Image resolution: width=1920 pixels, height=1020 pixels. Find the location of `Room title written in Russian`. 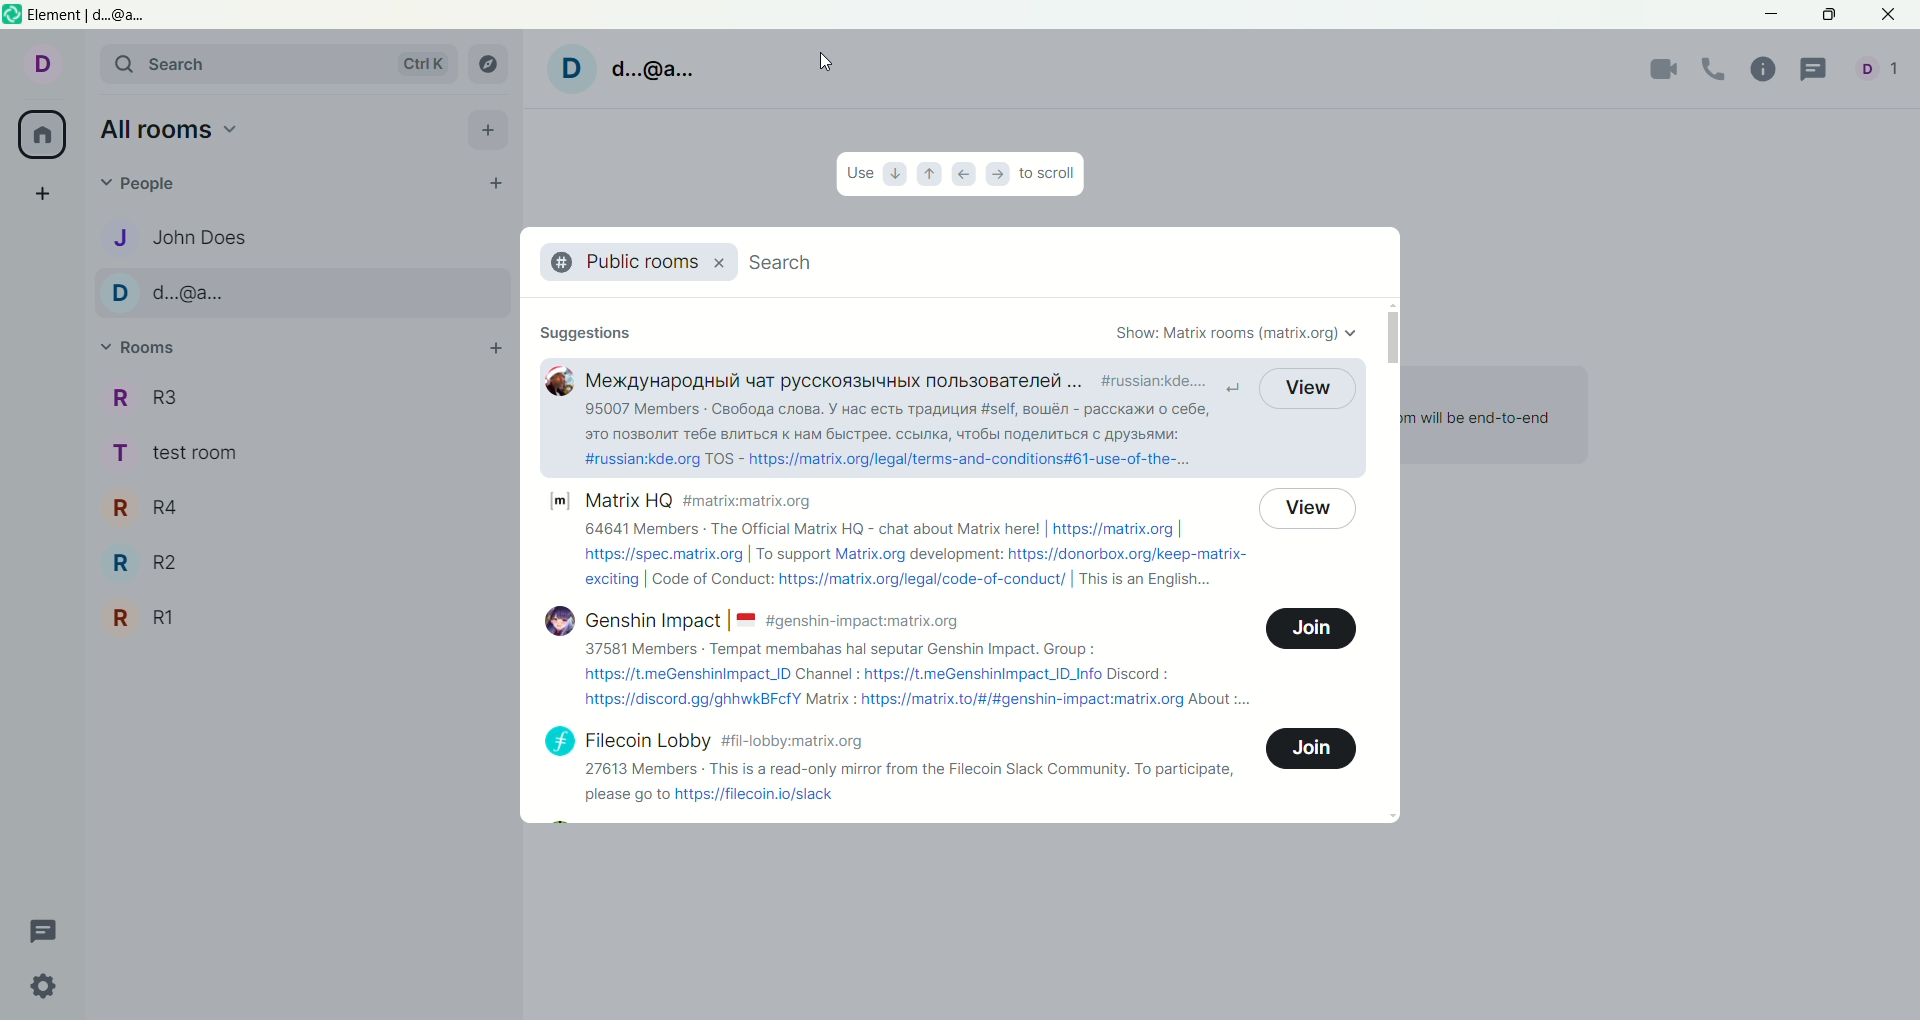

Room title written in Russian is located at coordinates (833, 381).